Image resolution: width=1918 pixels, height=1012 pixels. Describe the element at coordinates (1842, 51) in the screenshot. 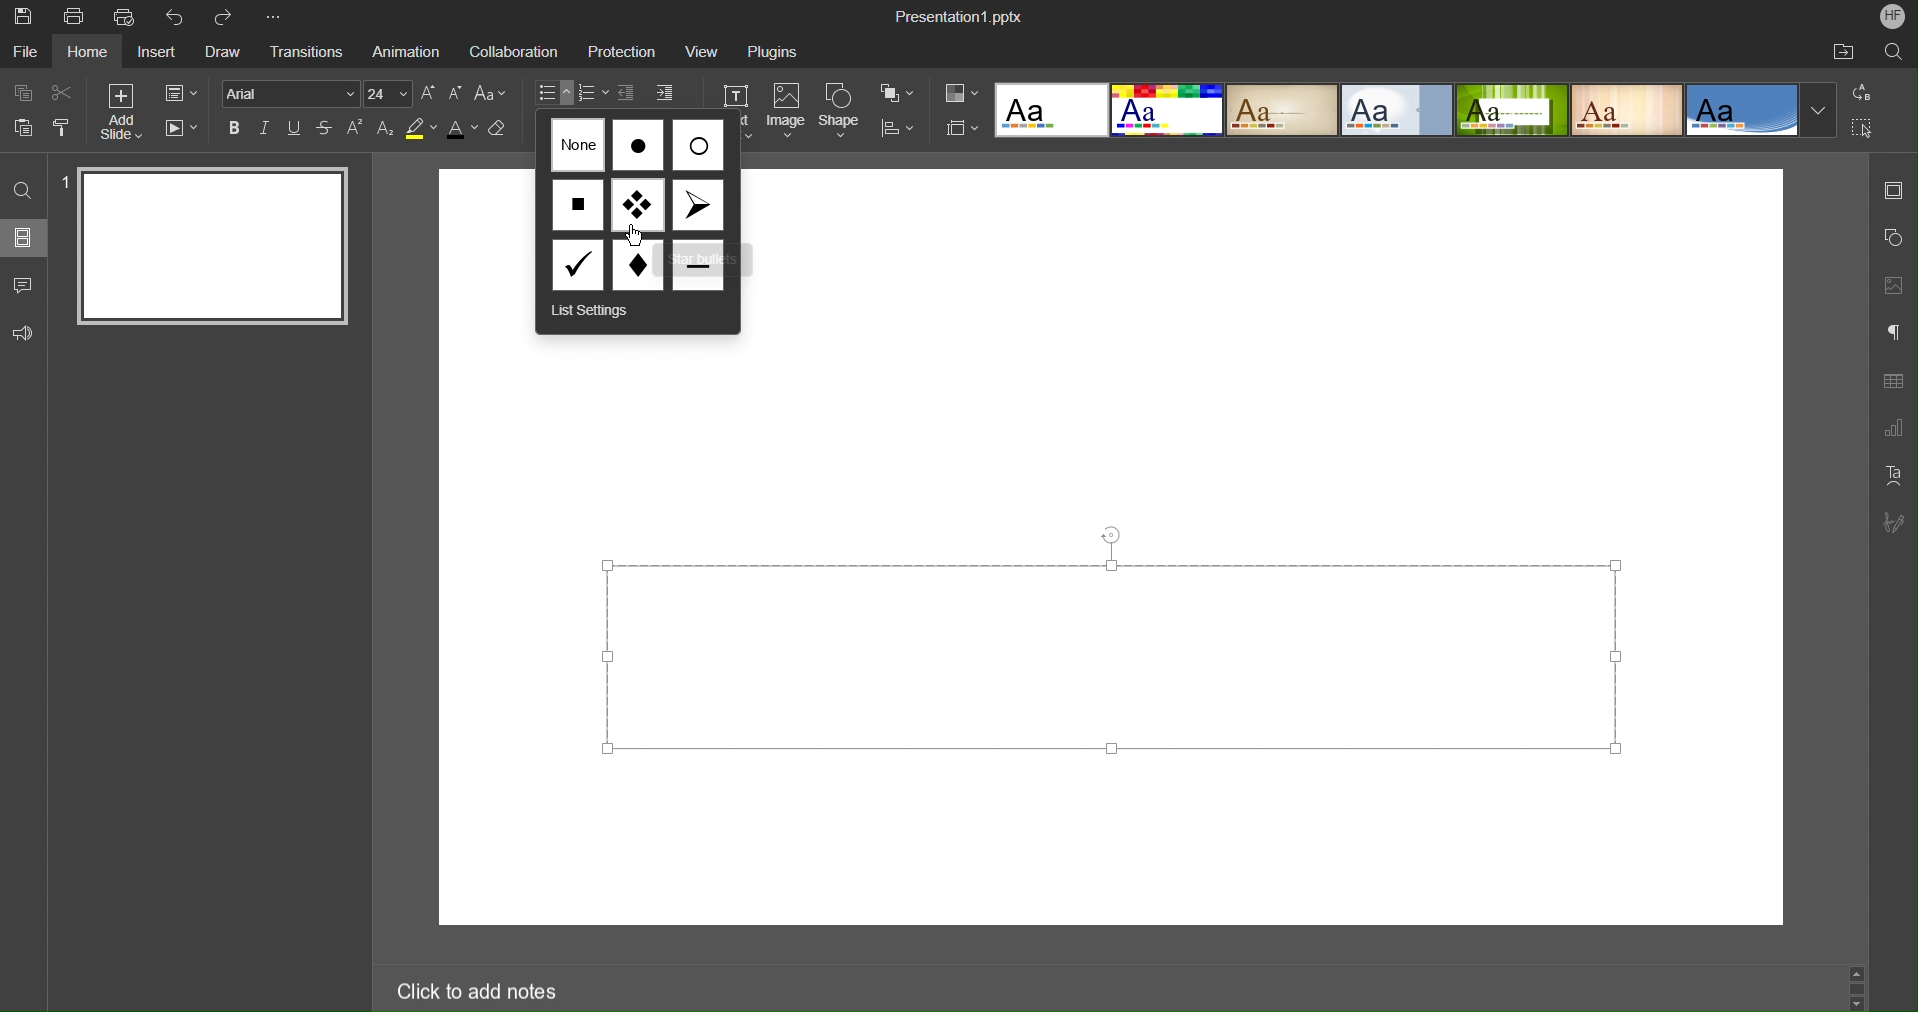

I see `Open File Location` at that location.